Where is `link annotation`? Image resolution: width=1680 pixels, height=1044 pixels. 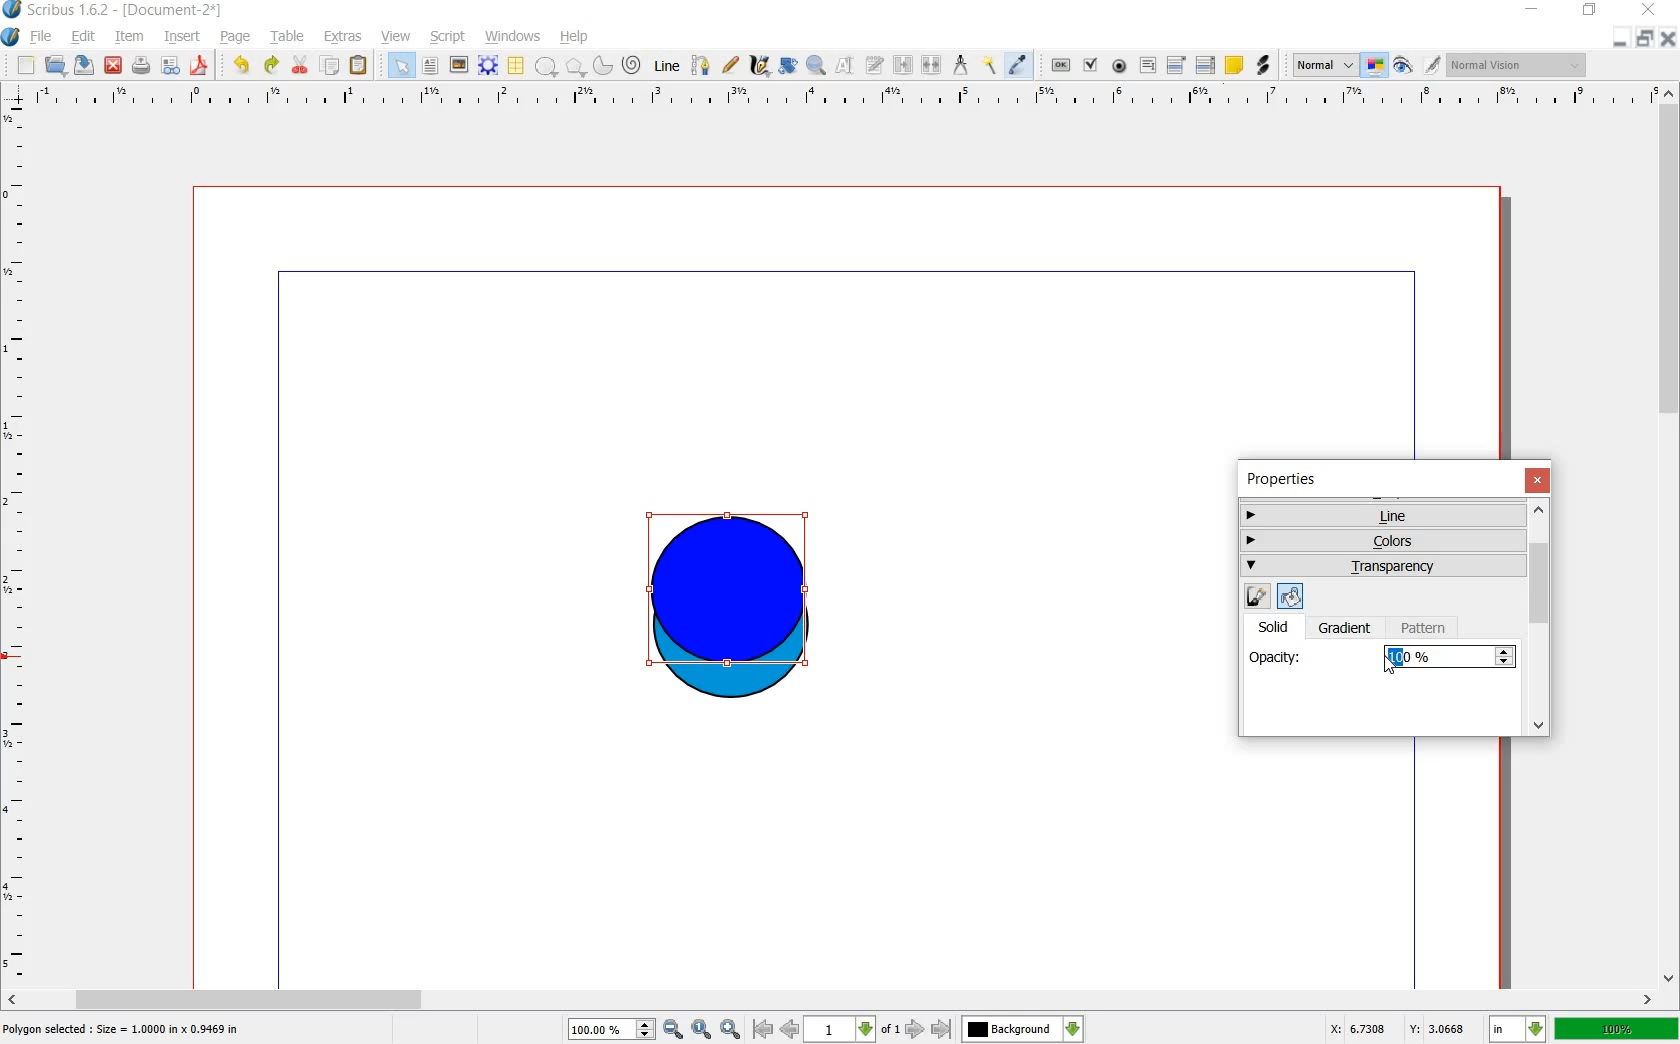
link annotation is located at coordinates (1263, 64).